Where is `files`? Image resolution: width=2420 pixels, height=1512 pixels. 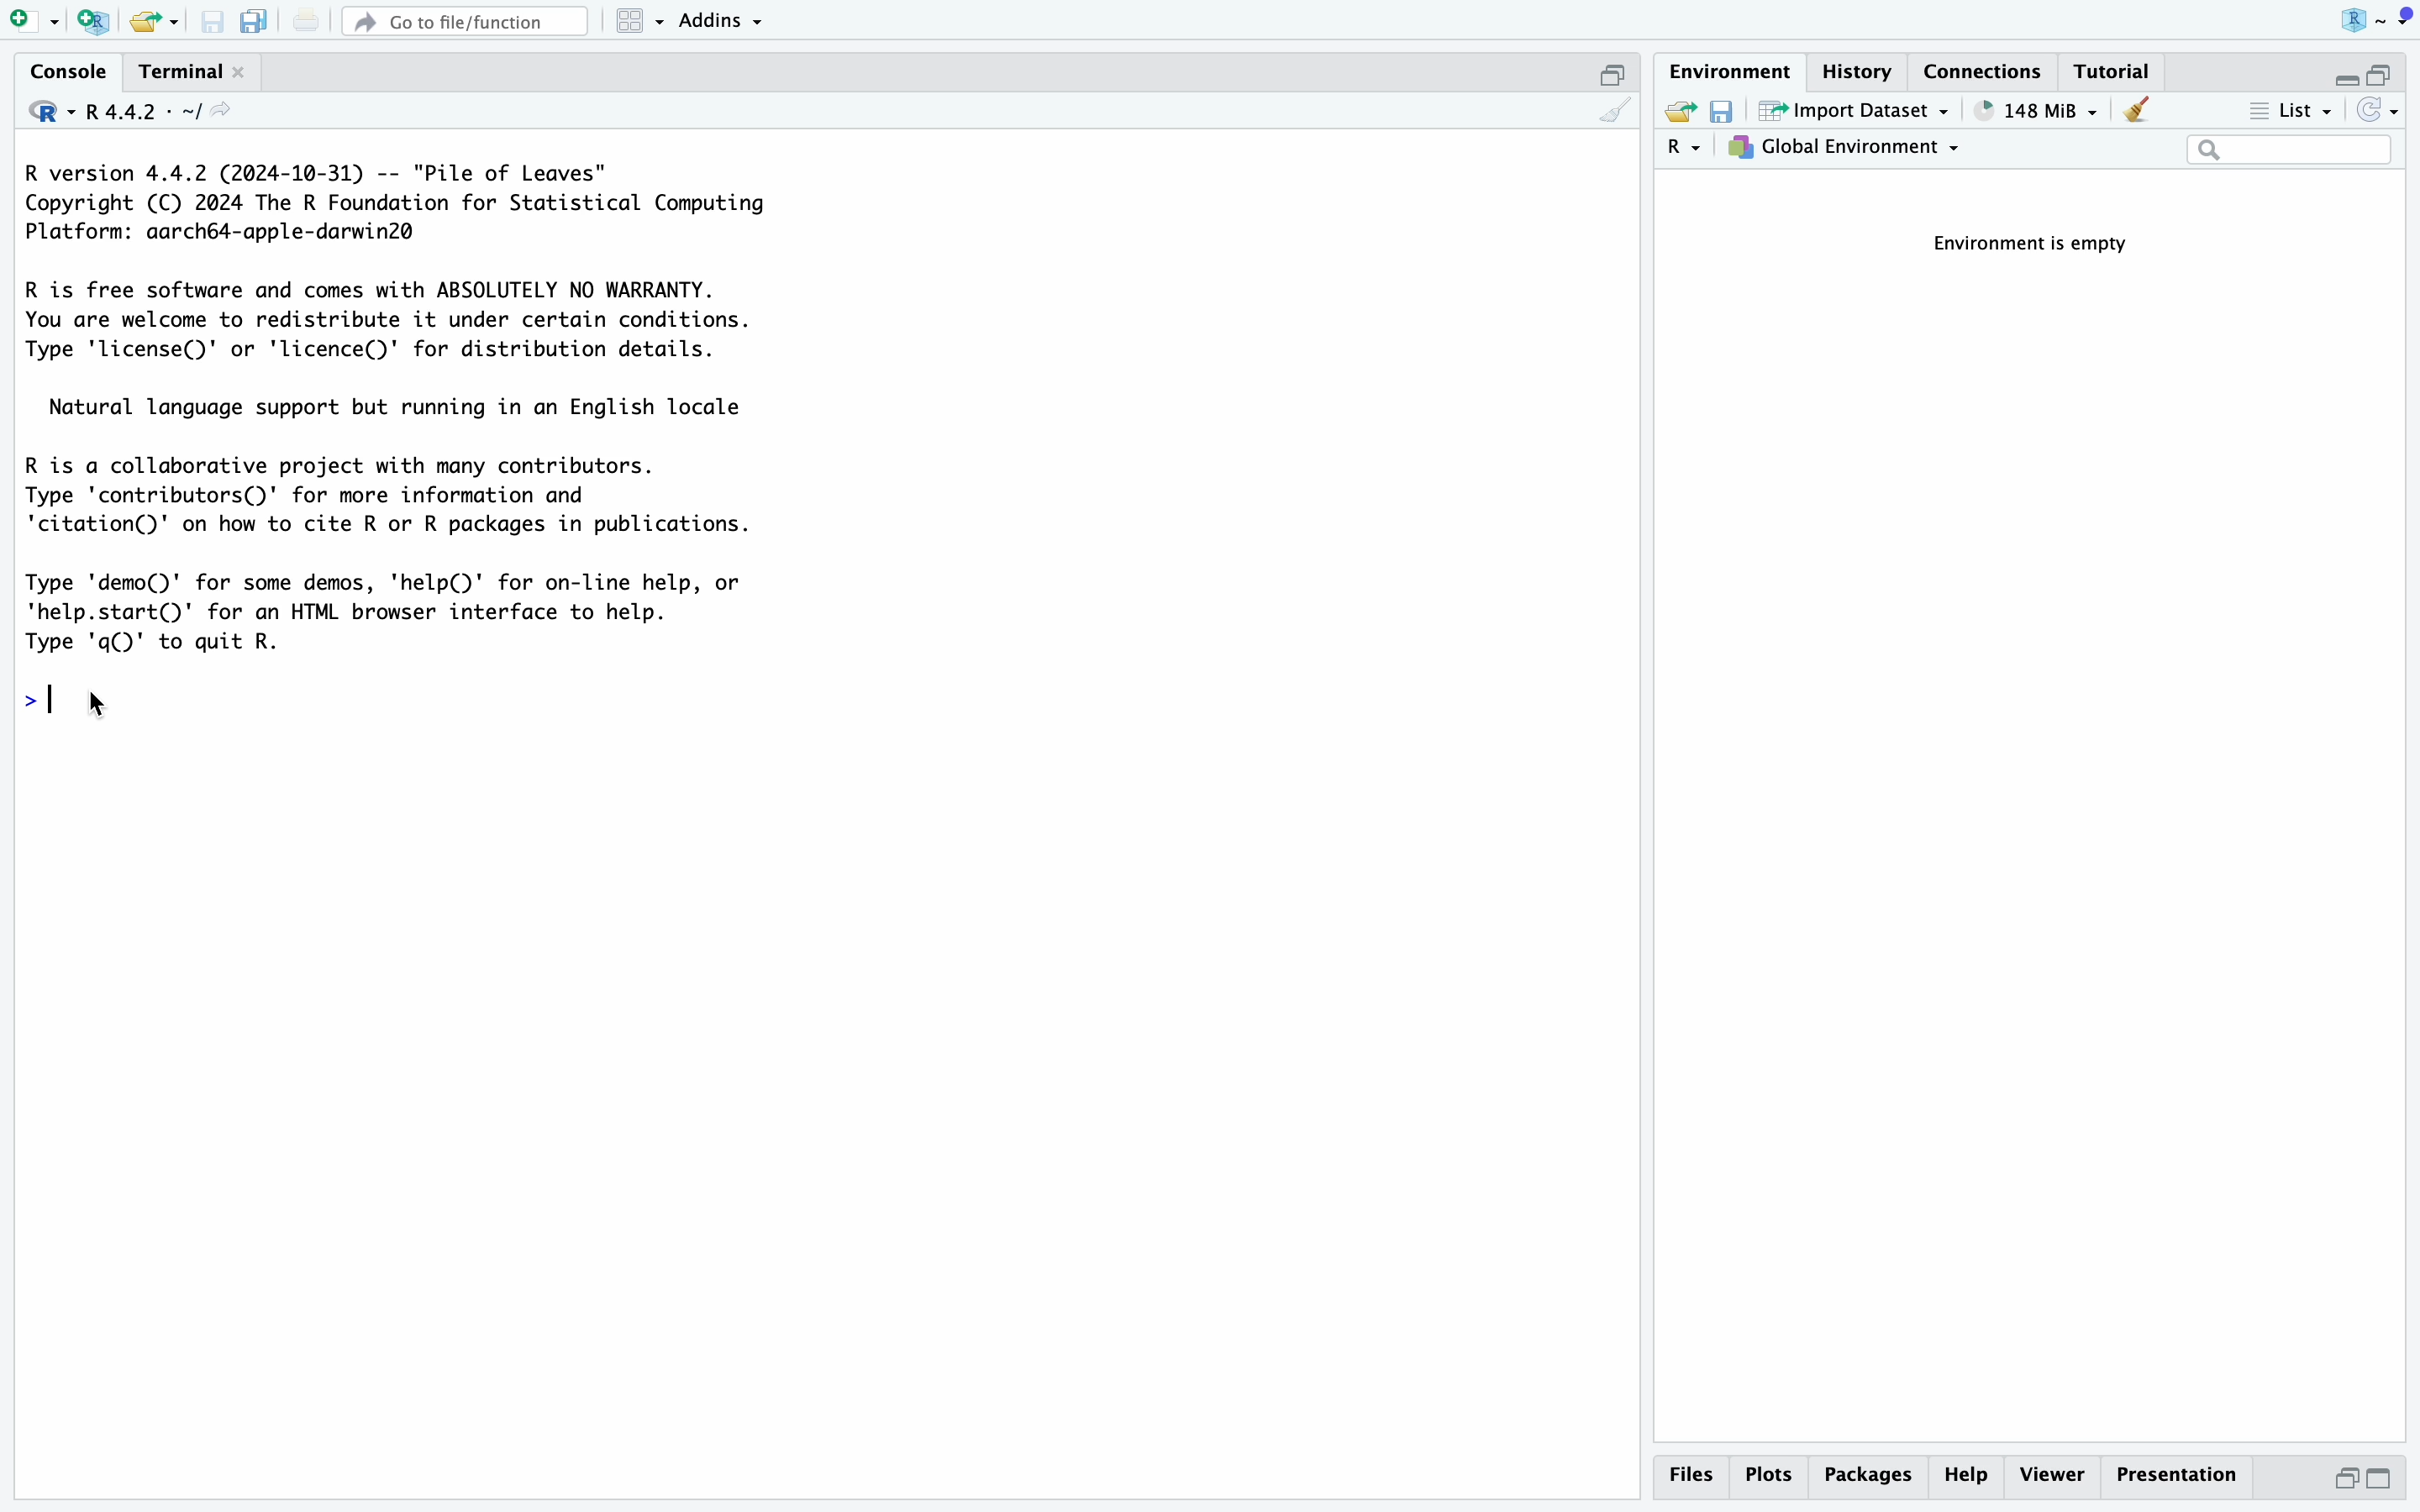
files is located at coordinates (1695, 1475).